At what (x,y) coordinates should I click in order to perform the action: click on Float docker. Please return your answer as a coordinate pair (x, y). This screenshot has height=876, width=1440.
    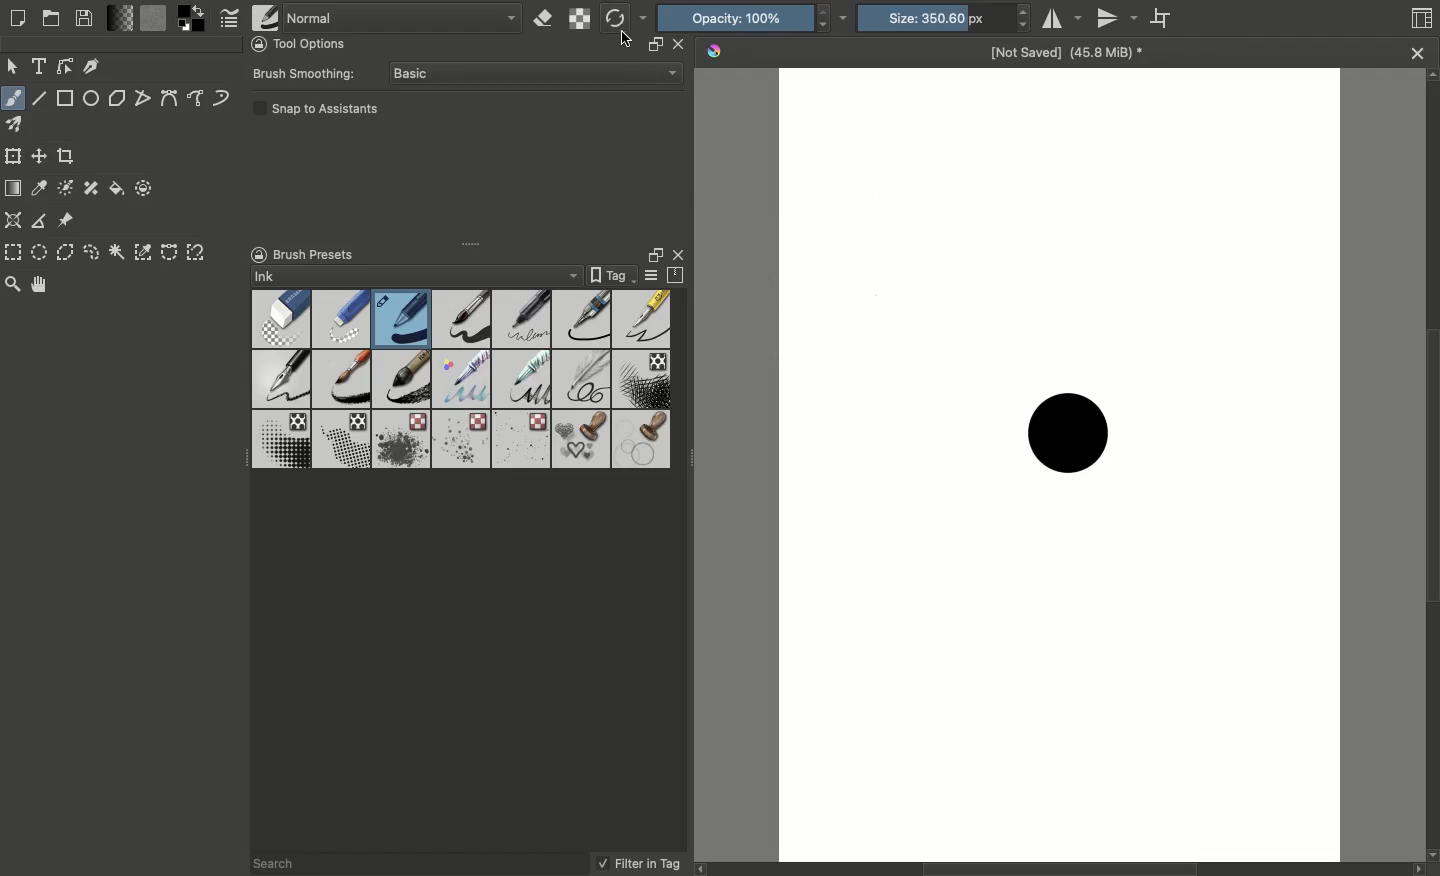
    Looking at the image, I should click on (652, 254).